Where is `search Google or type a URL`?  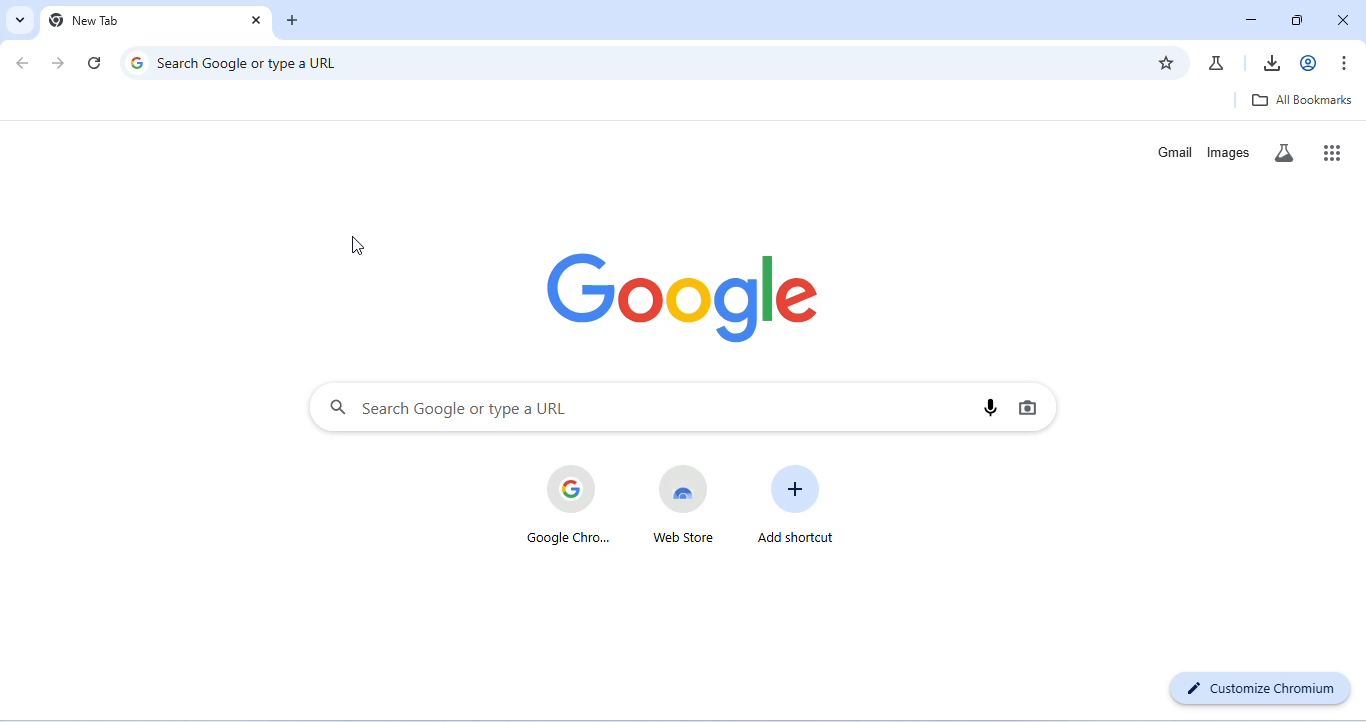 search Google or type a URL is located at coordinates (646, 408).